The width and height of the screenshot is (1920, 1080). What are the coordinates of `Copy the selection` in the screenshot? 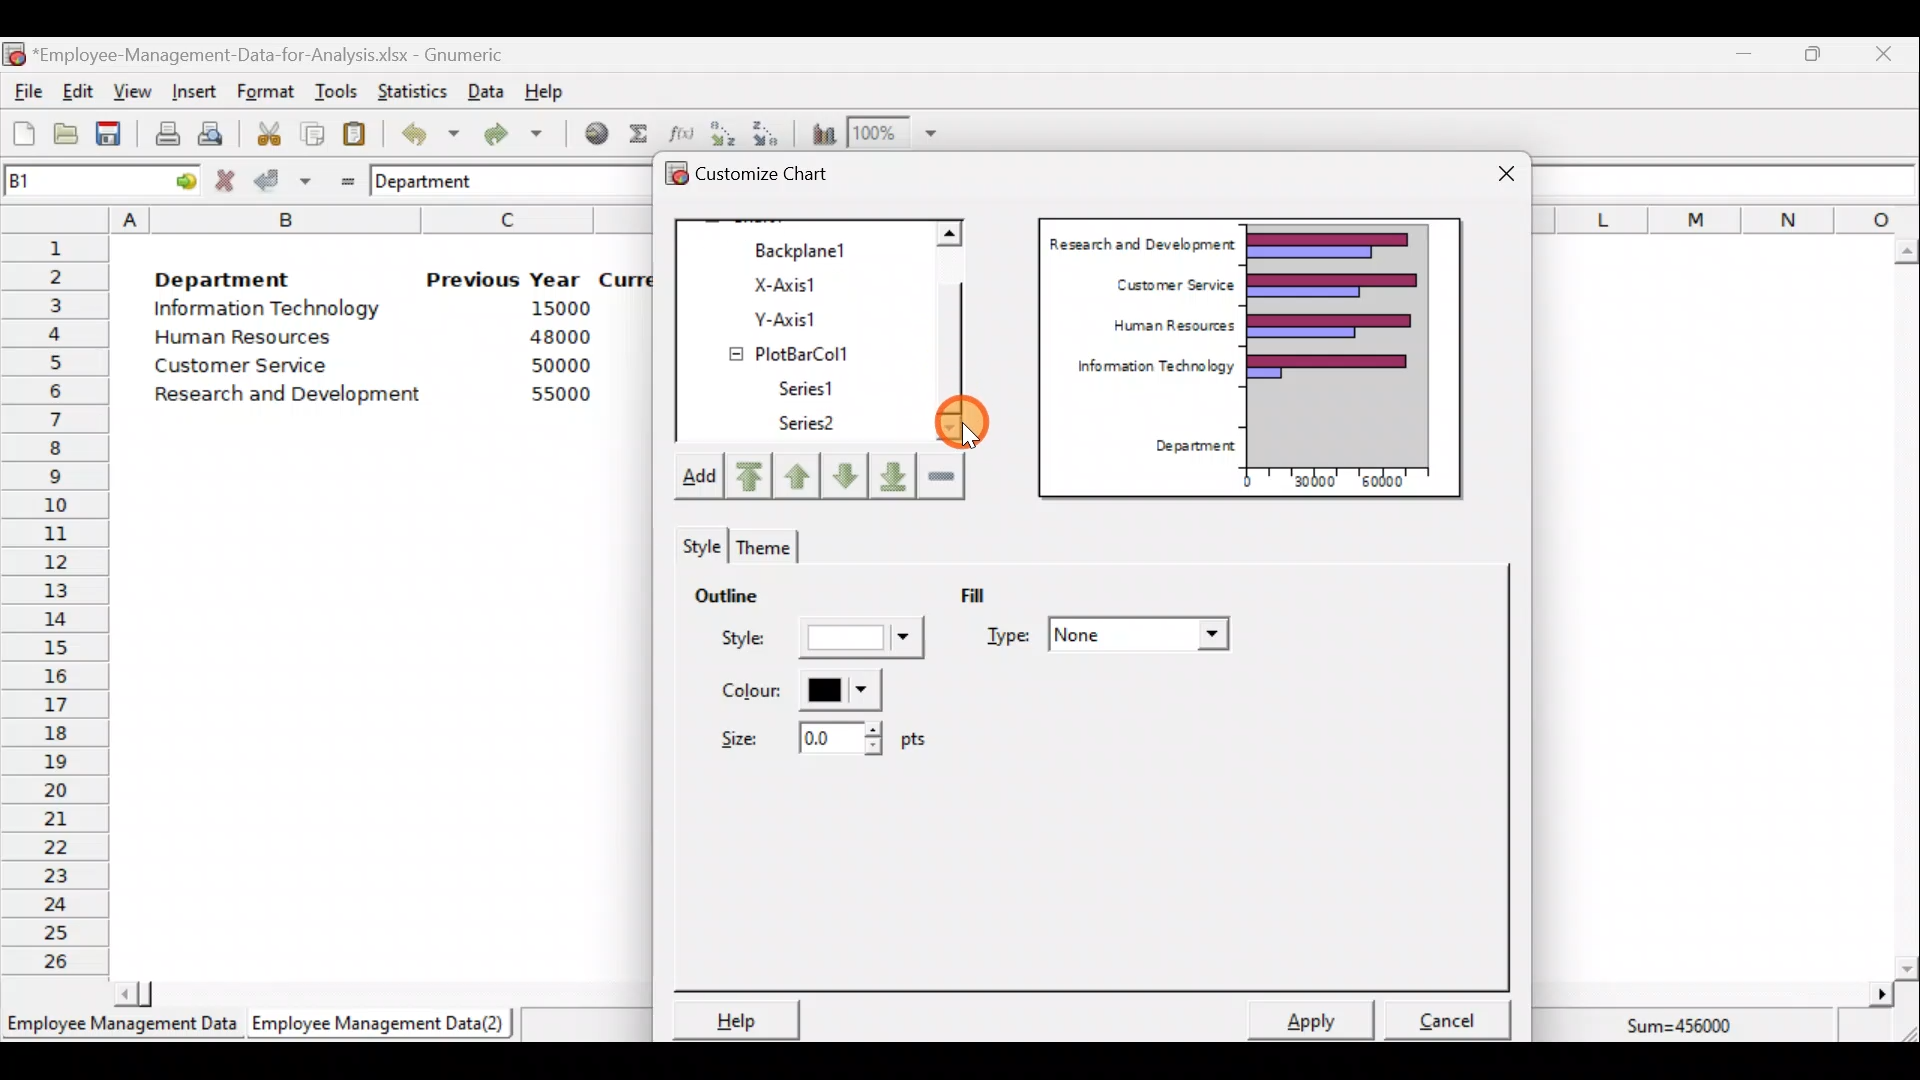 It's located at (311, 130).